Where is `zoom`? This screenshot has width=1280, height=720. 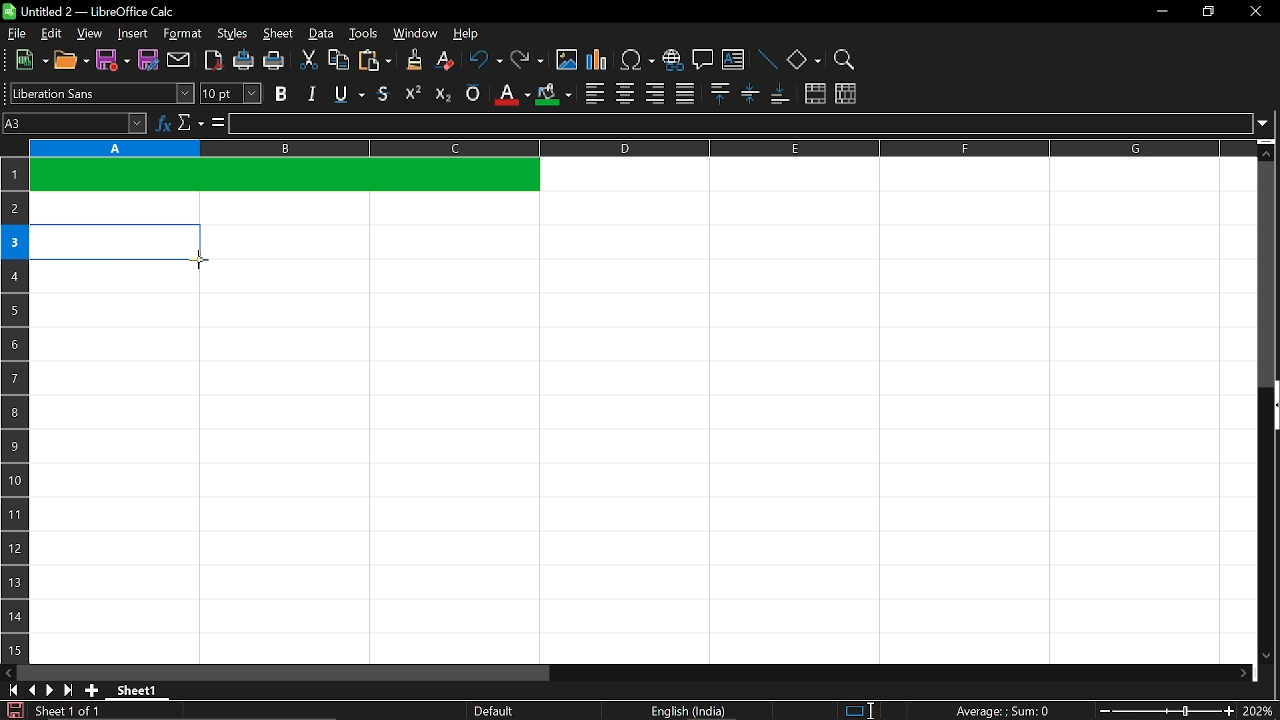
zoom is located at coordinates (845, 57).